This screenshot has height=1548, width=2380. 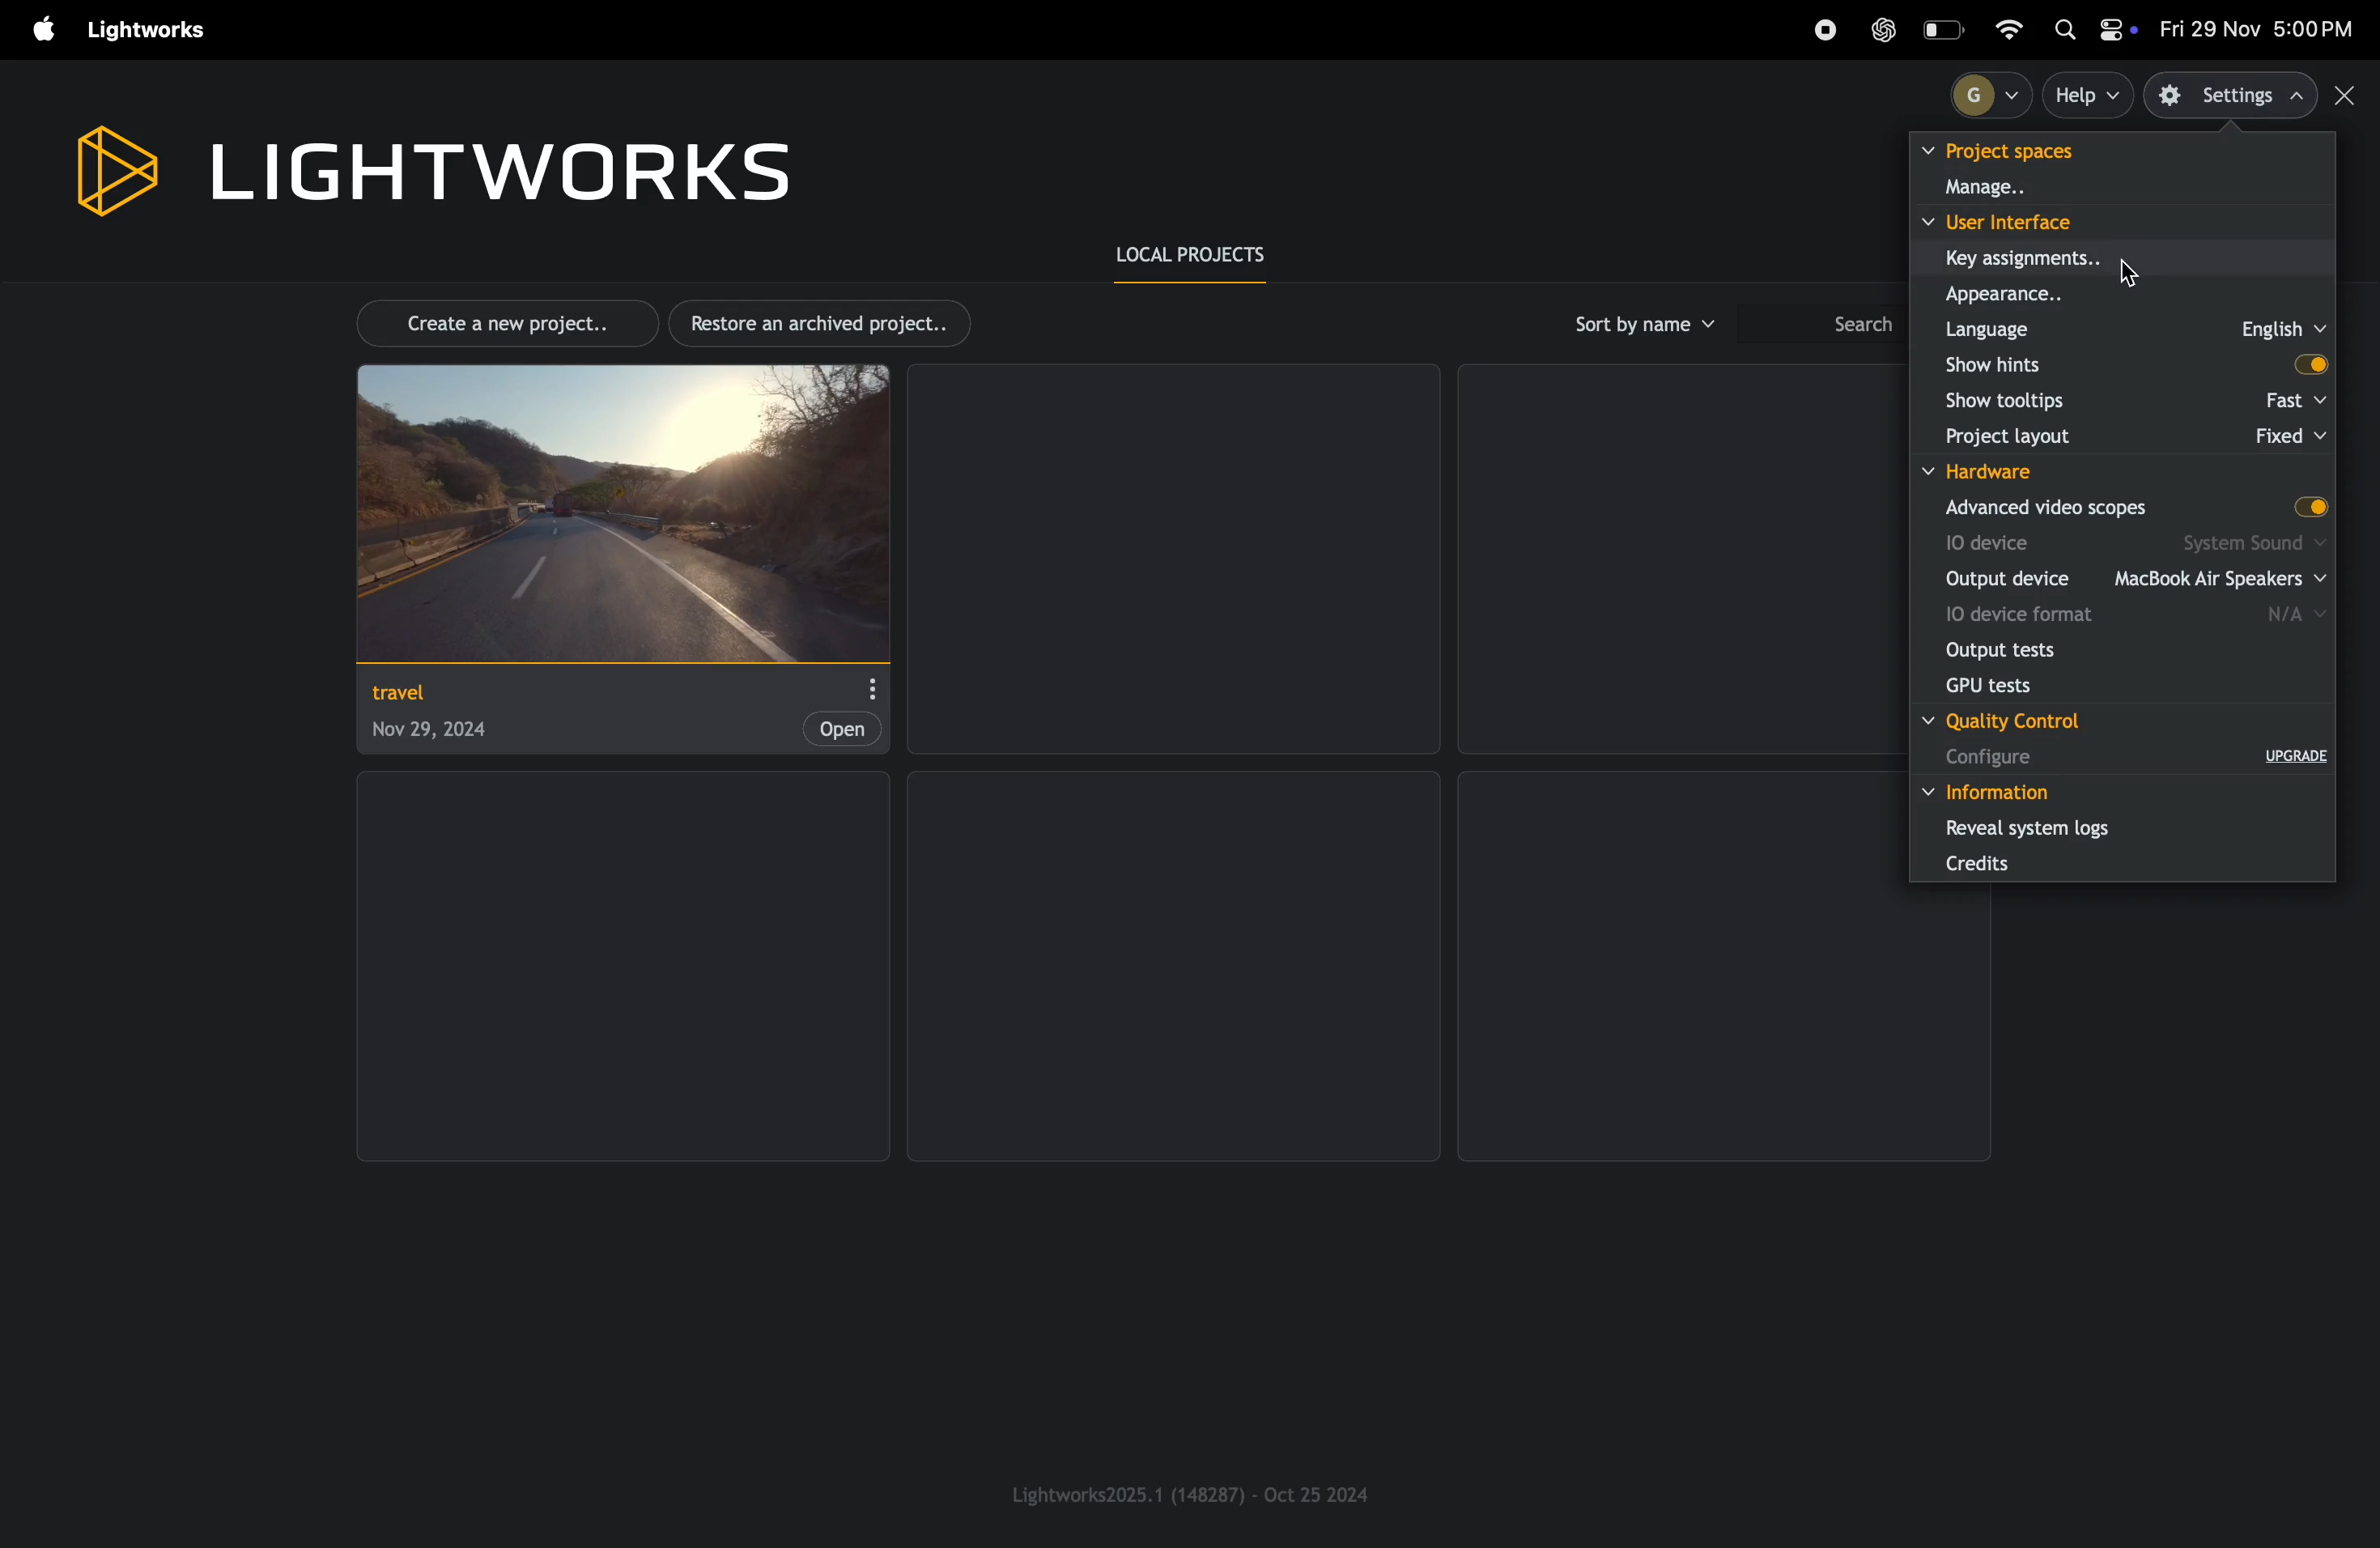 I want to click on apperance, so click(x=2018, y=297).